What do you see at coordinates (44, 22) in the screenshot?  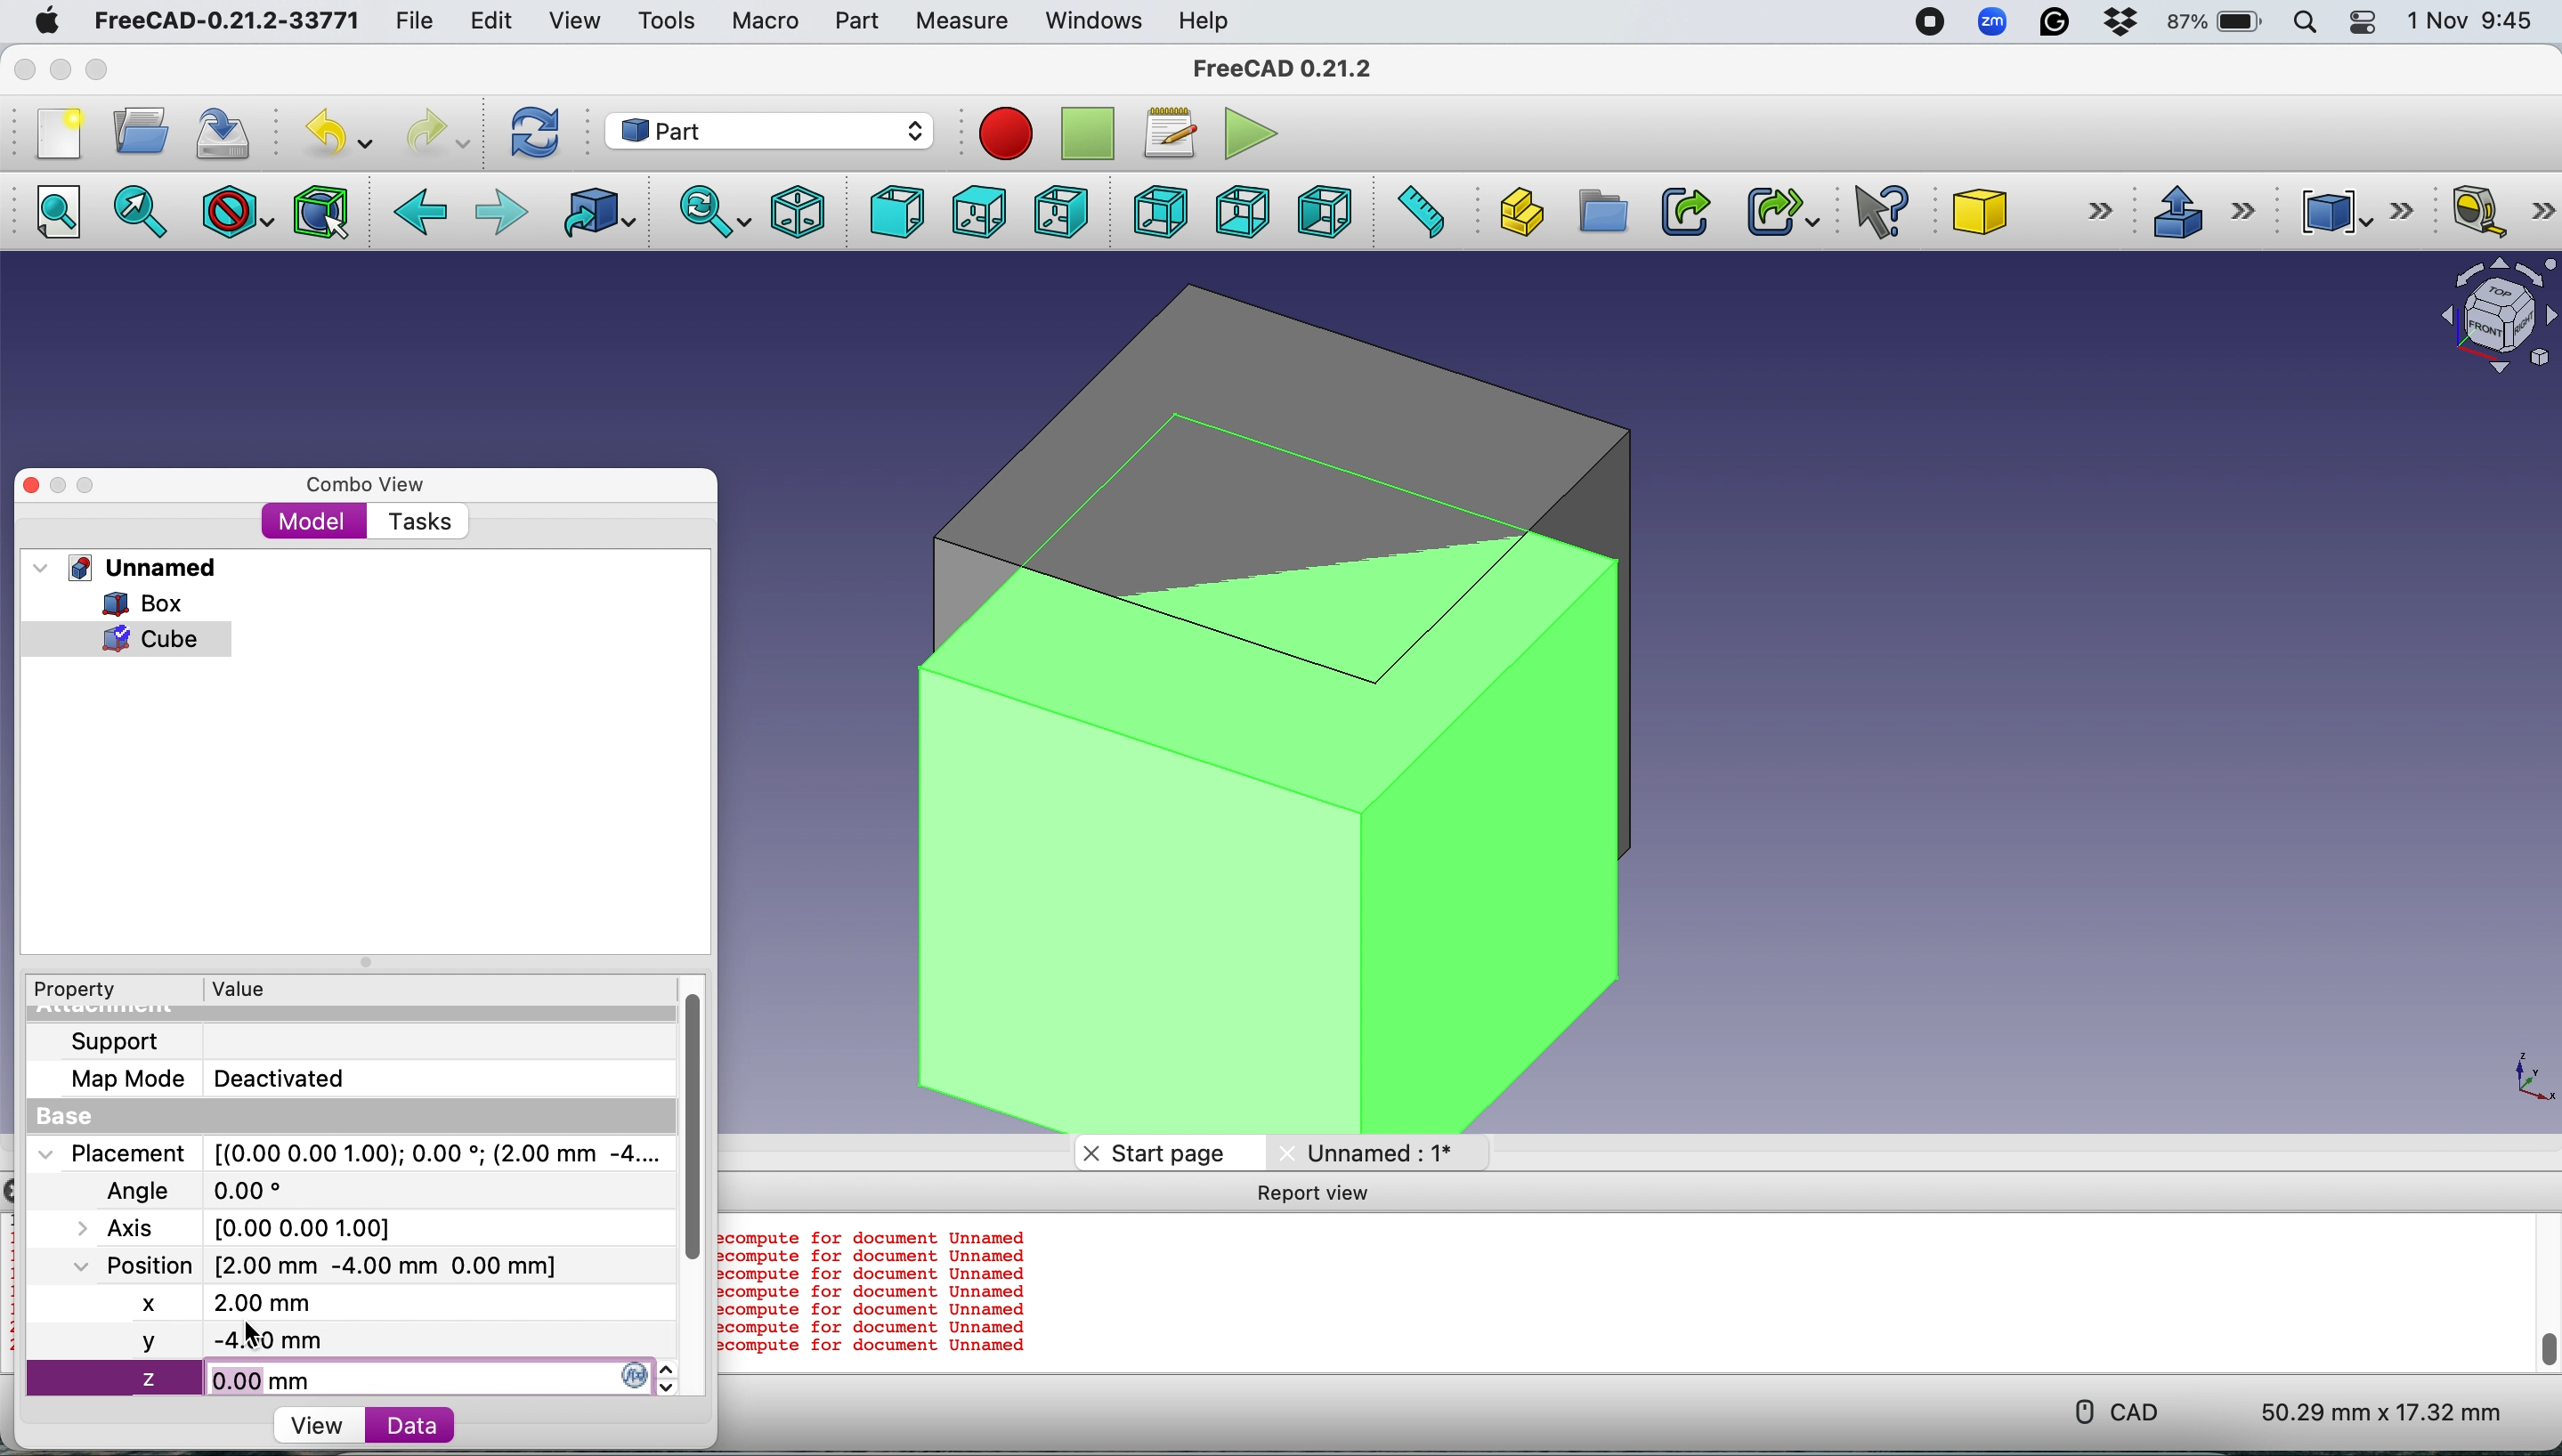 I see `System logo` at bounding box center [44, 22].